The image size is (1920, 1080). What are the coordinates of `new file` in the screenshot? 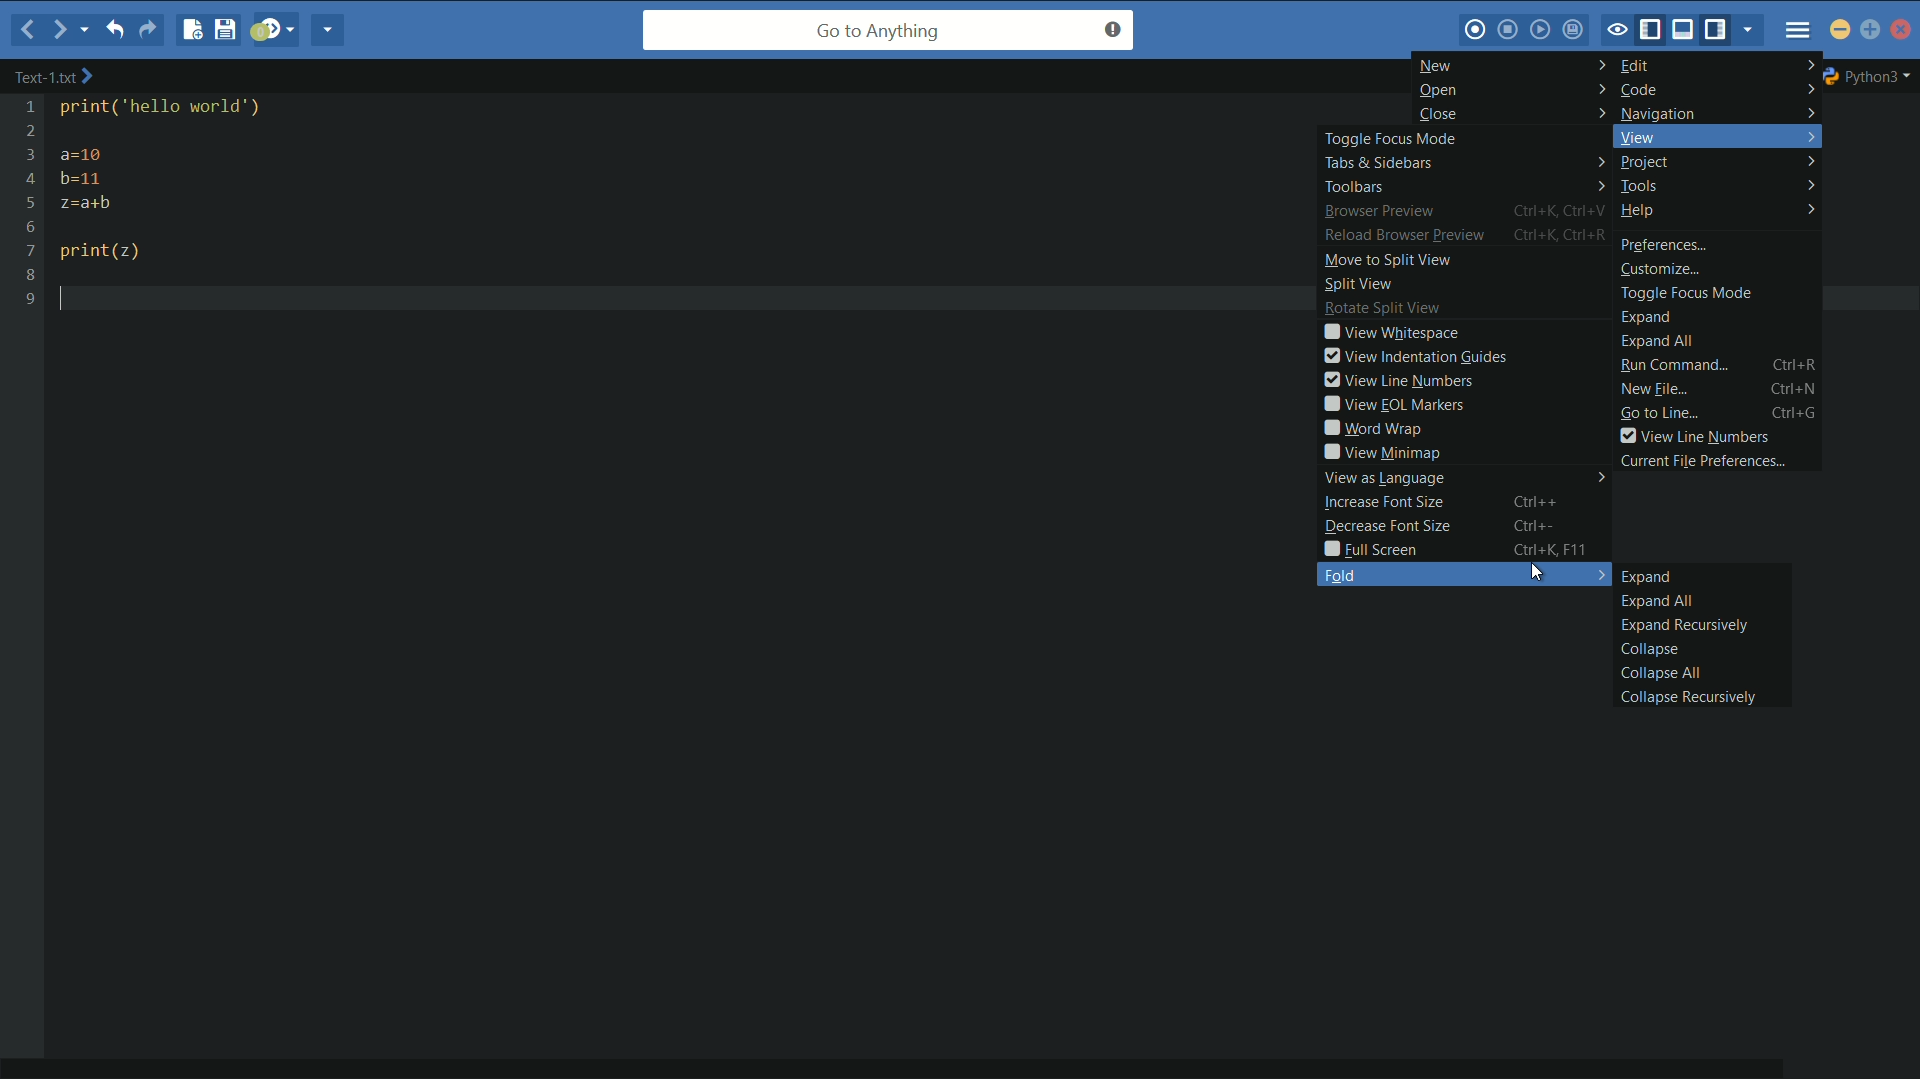 It's located at (1654, 390).